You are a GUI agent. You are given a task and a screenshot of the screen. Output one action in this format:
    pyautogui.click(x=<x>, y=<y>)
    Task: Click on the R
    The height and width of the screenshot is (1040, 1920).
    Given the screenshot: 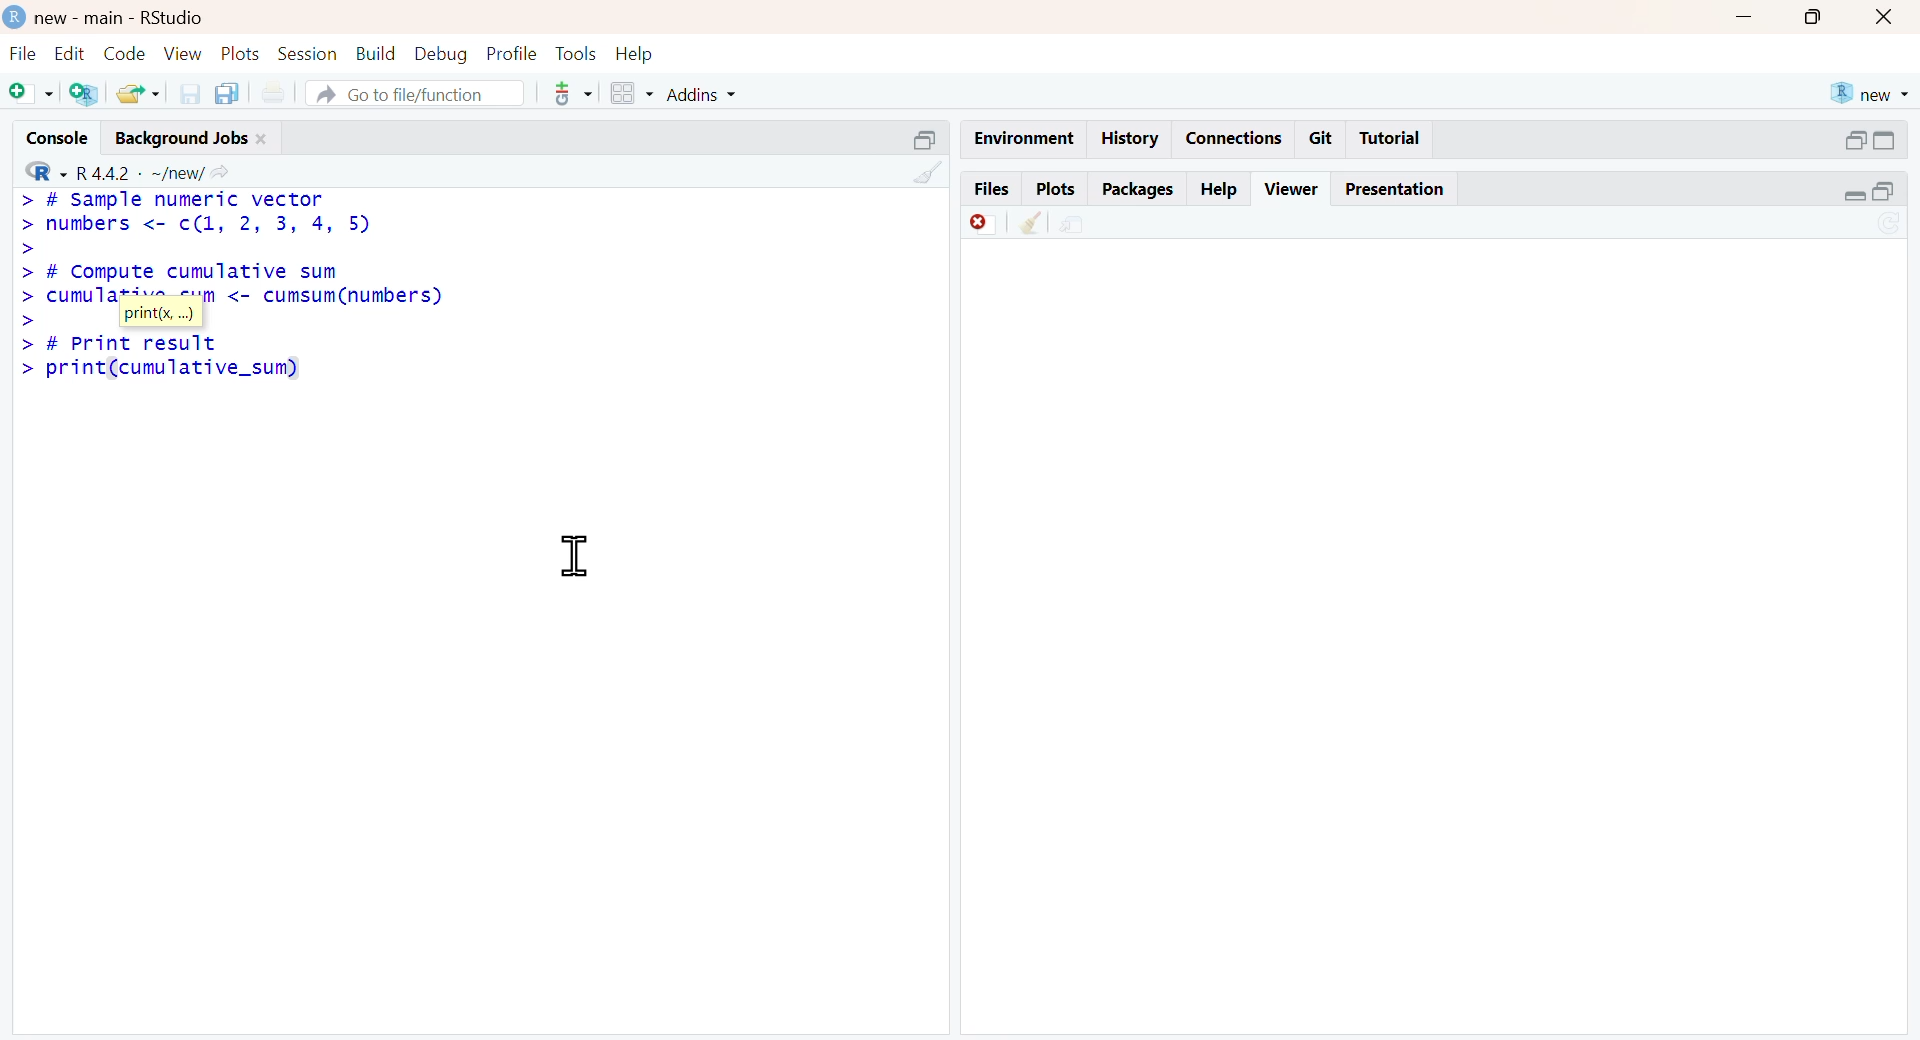 What is the action you would take?
    pyautogui.click(x=47, y=170)
    